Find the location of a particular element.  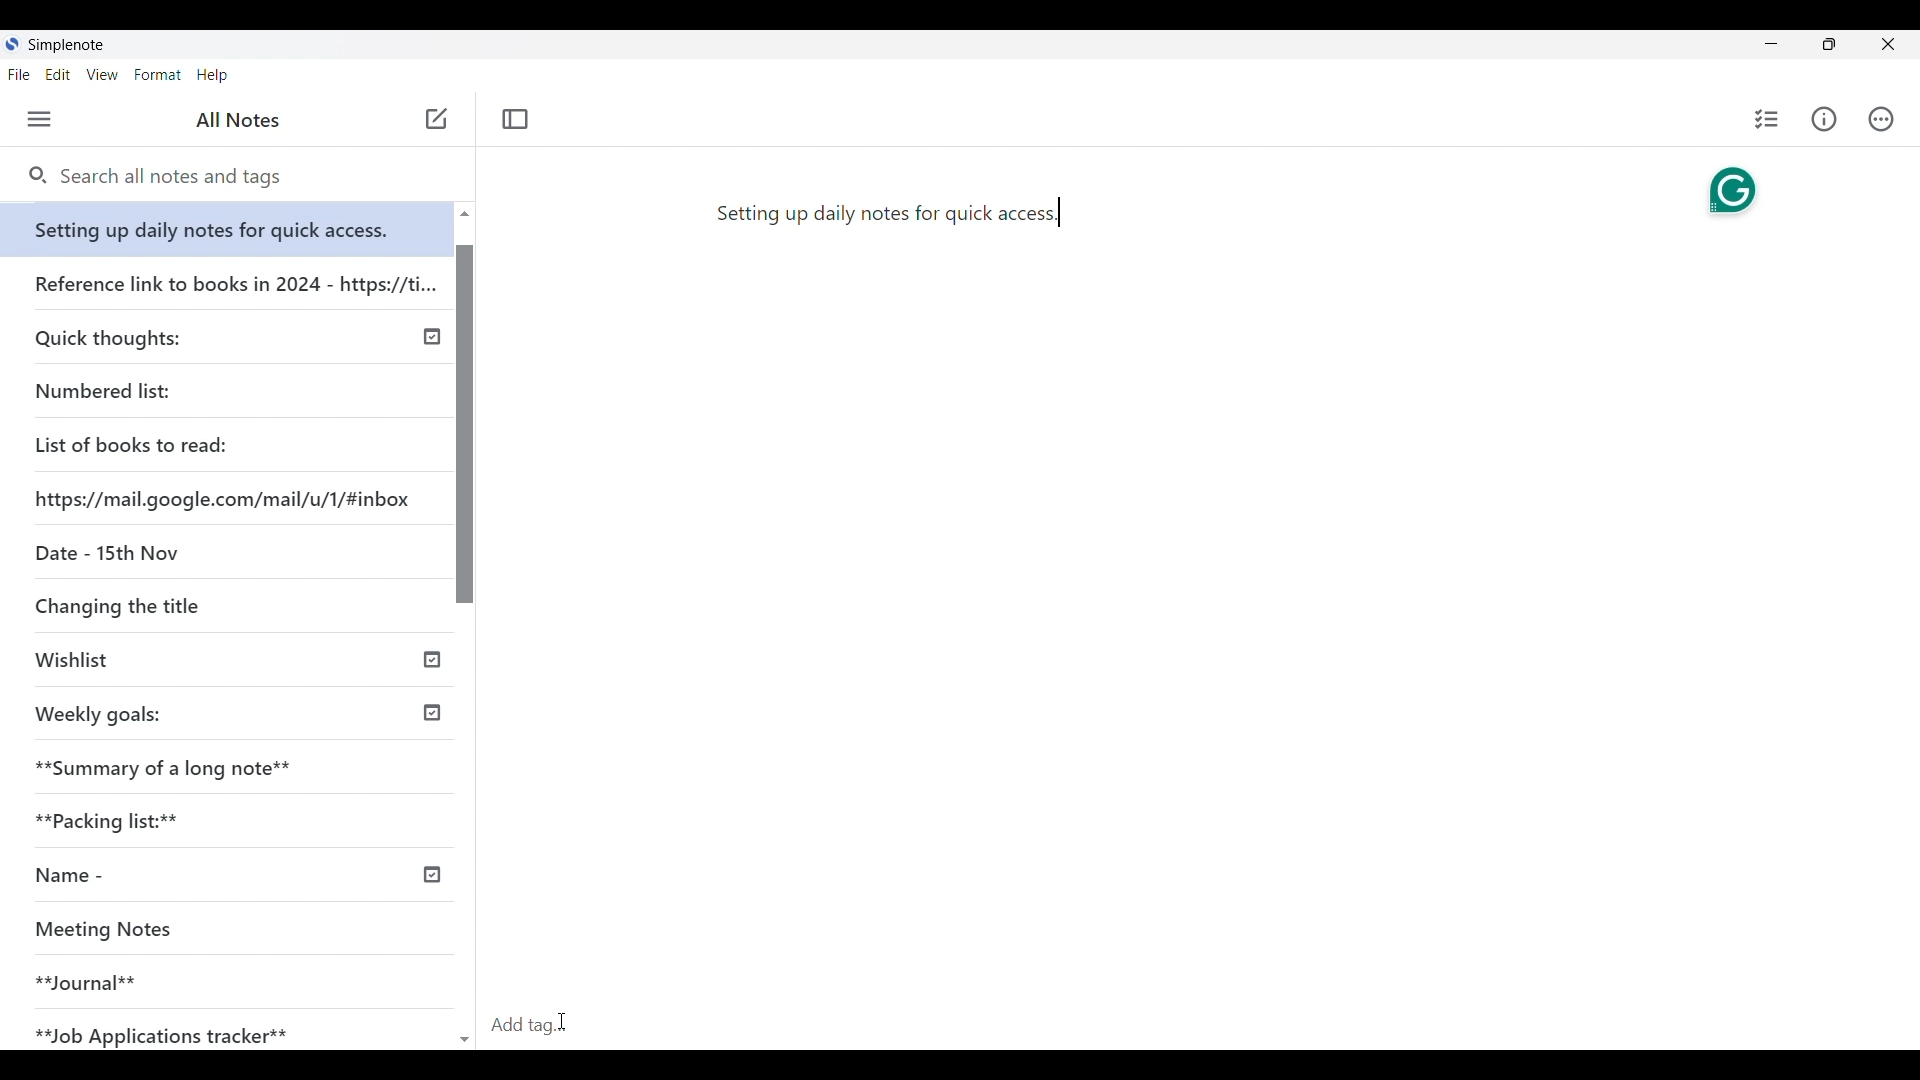

Weekly goals is located at coordinates (98, 712).